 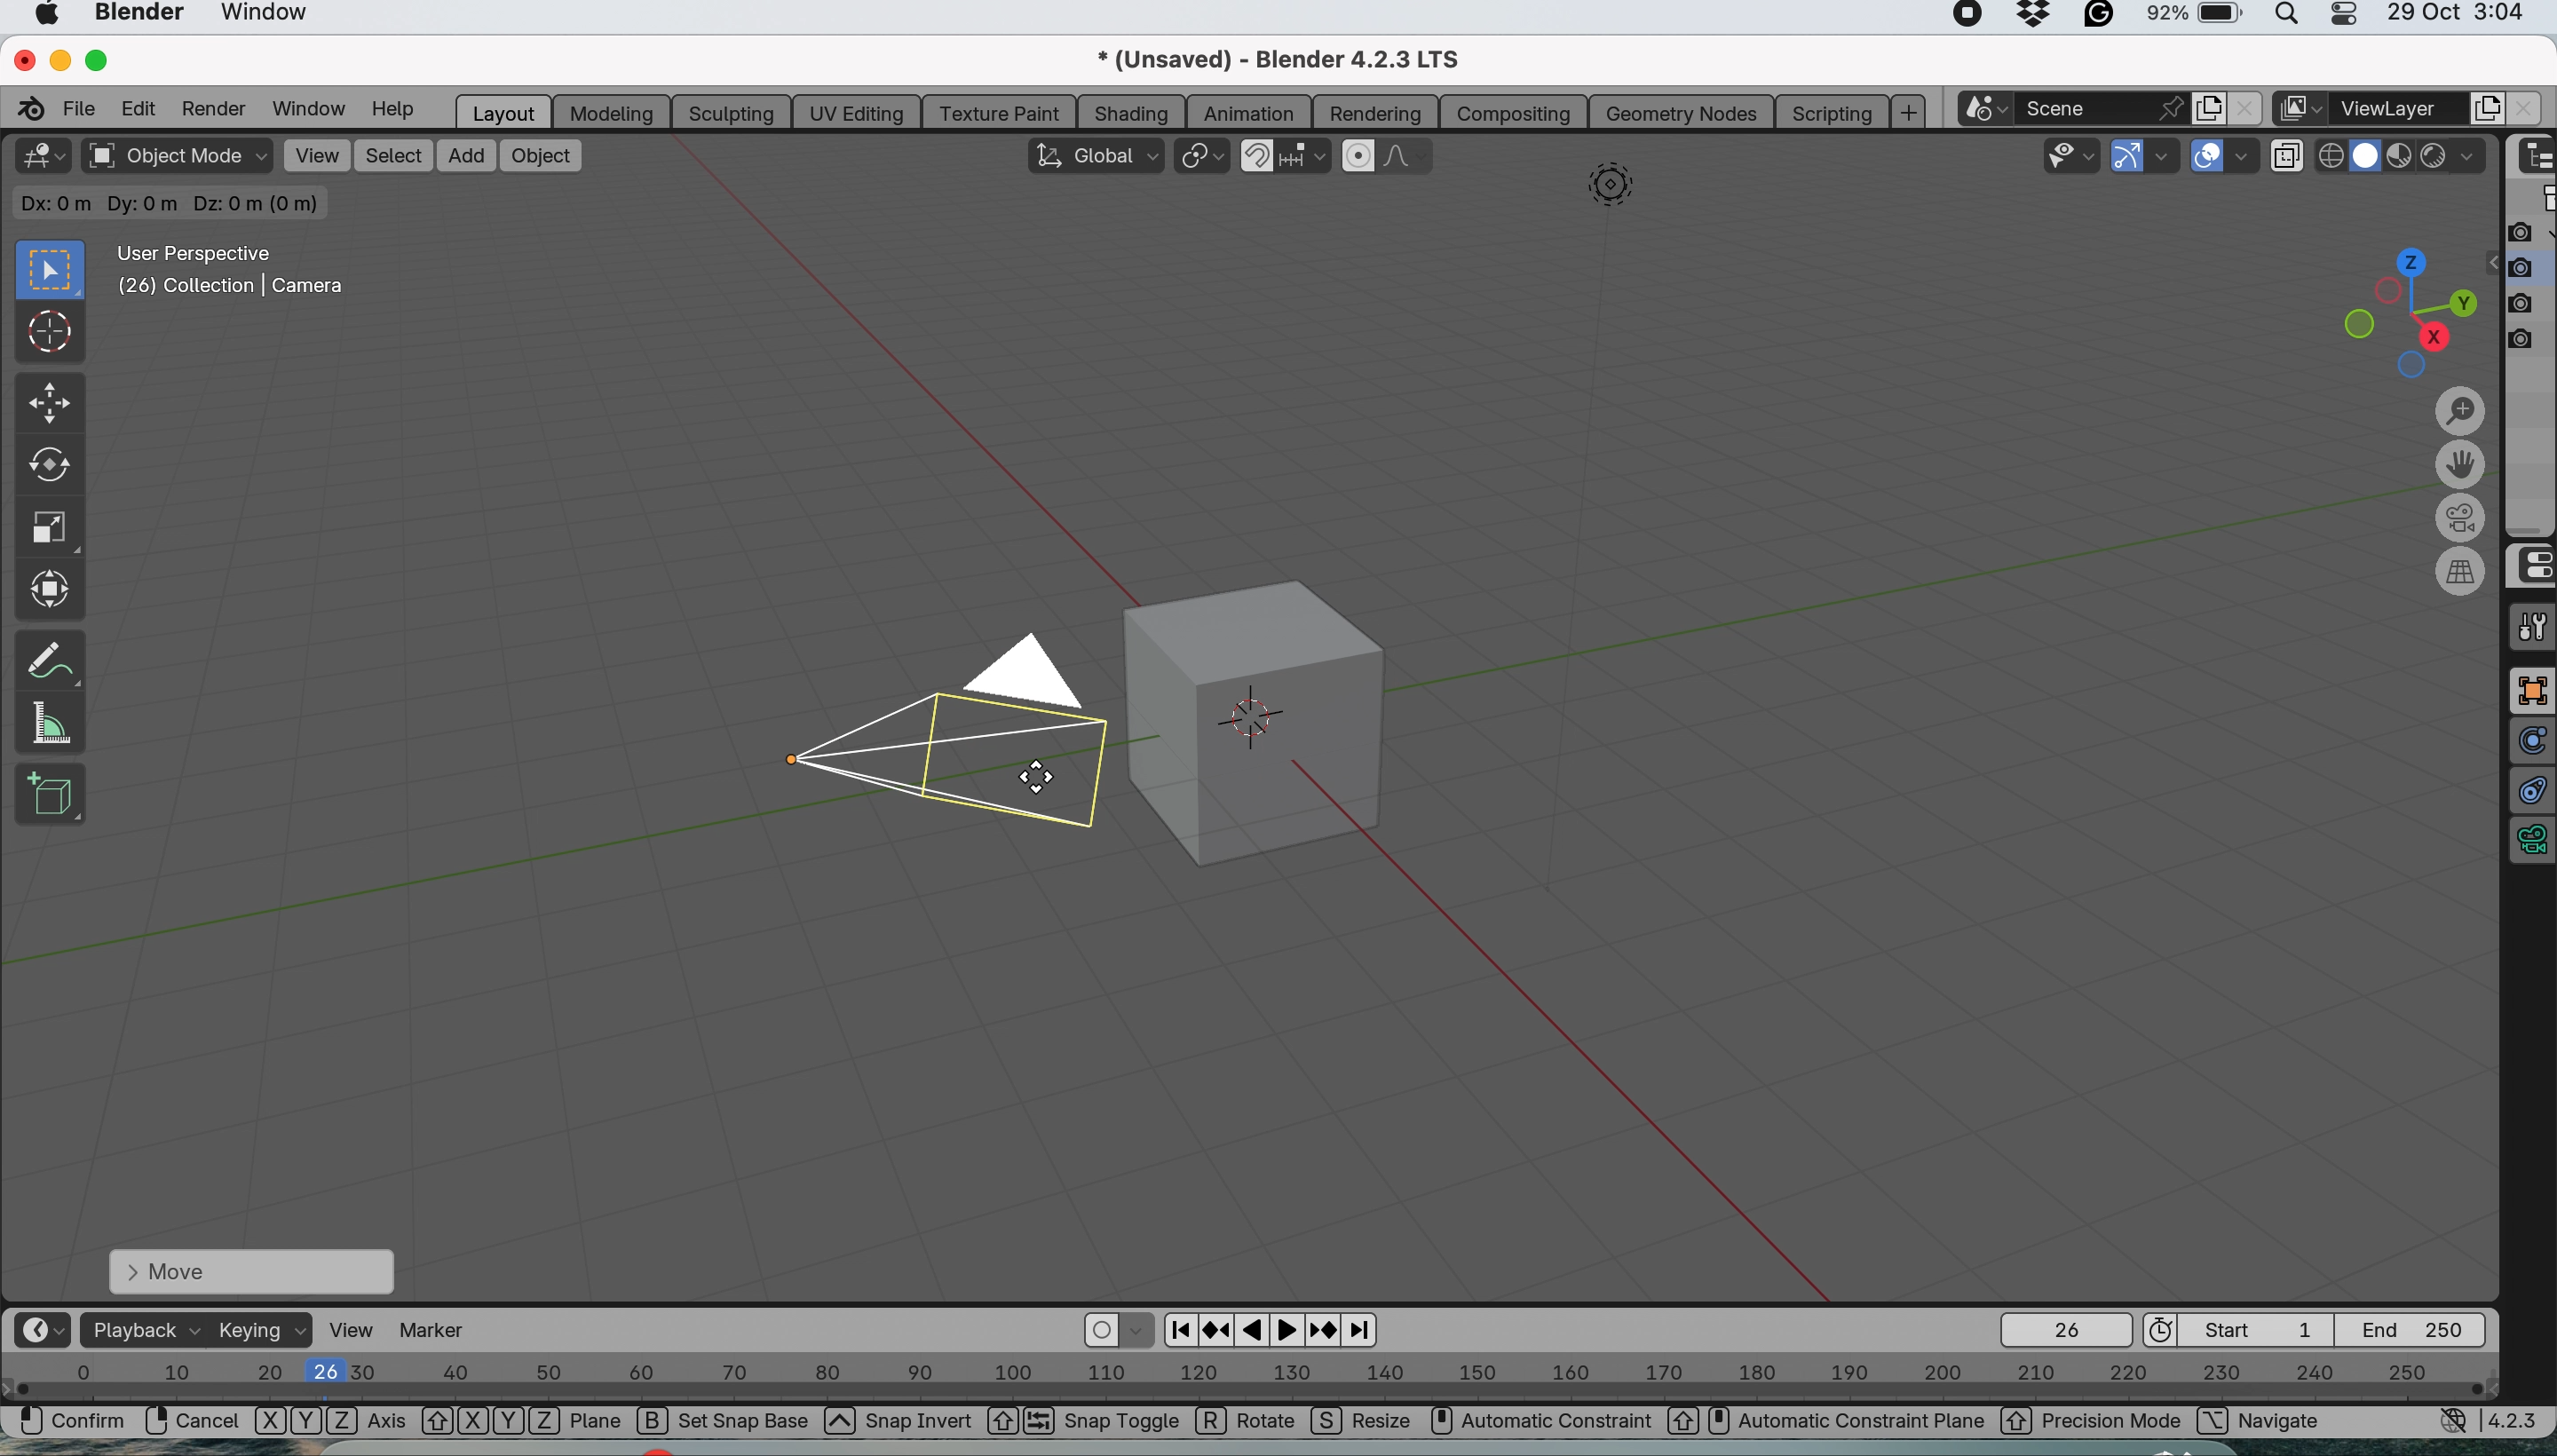 I want to click on control center, so click(x=2531, y=566).